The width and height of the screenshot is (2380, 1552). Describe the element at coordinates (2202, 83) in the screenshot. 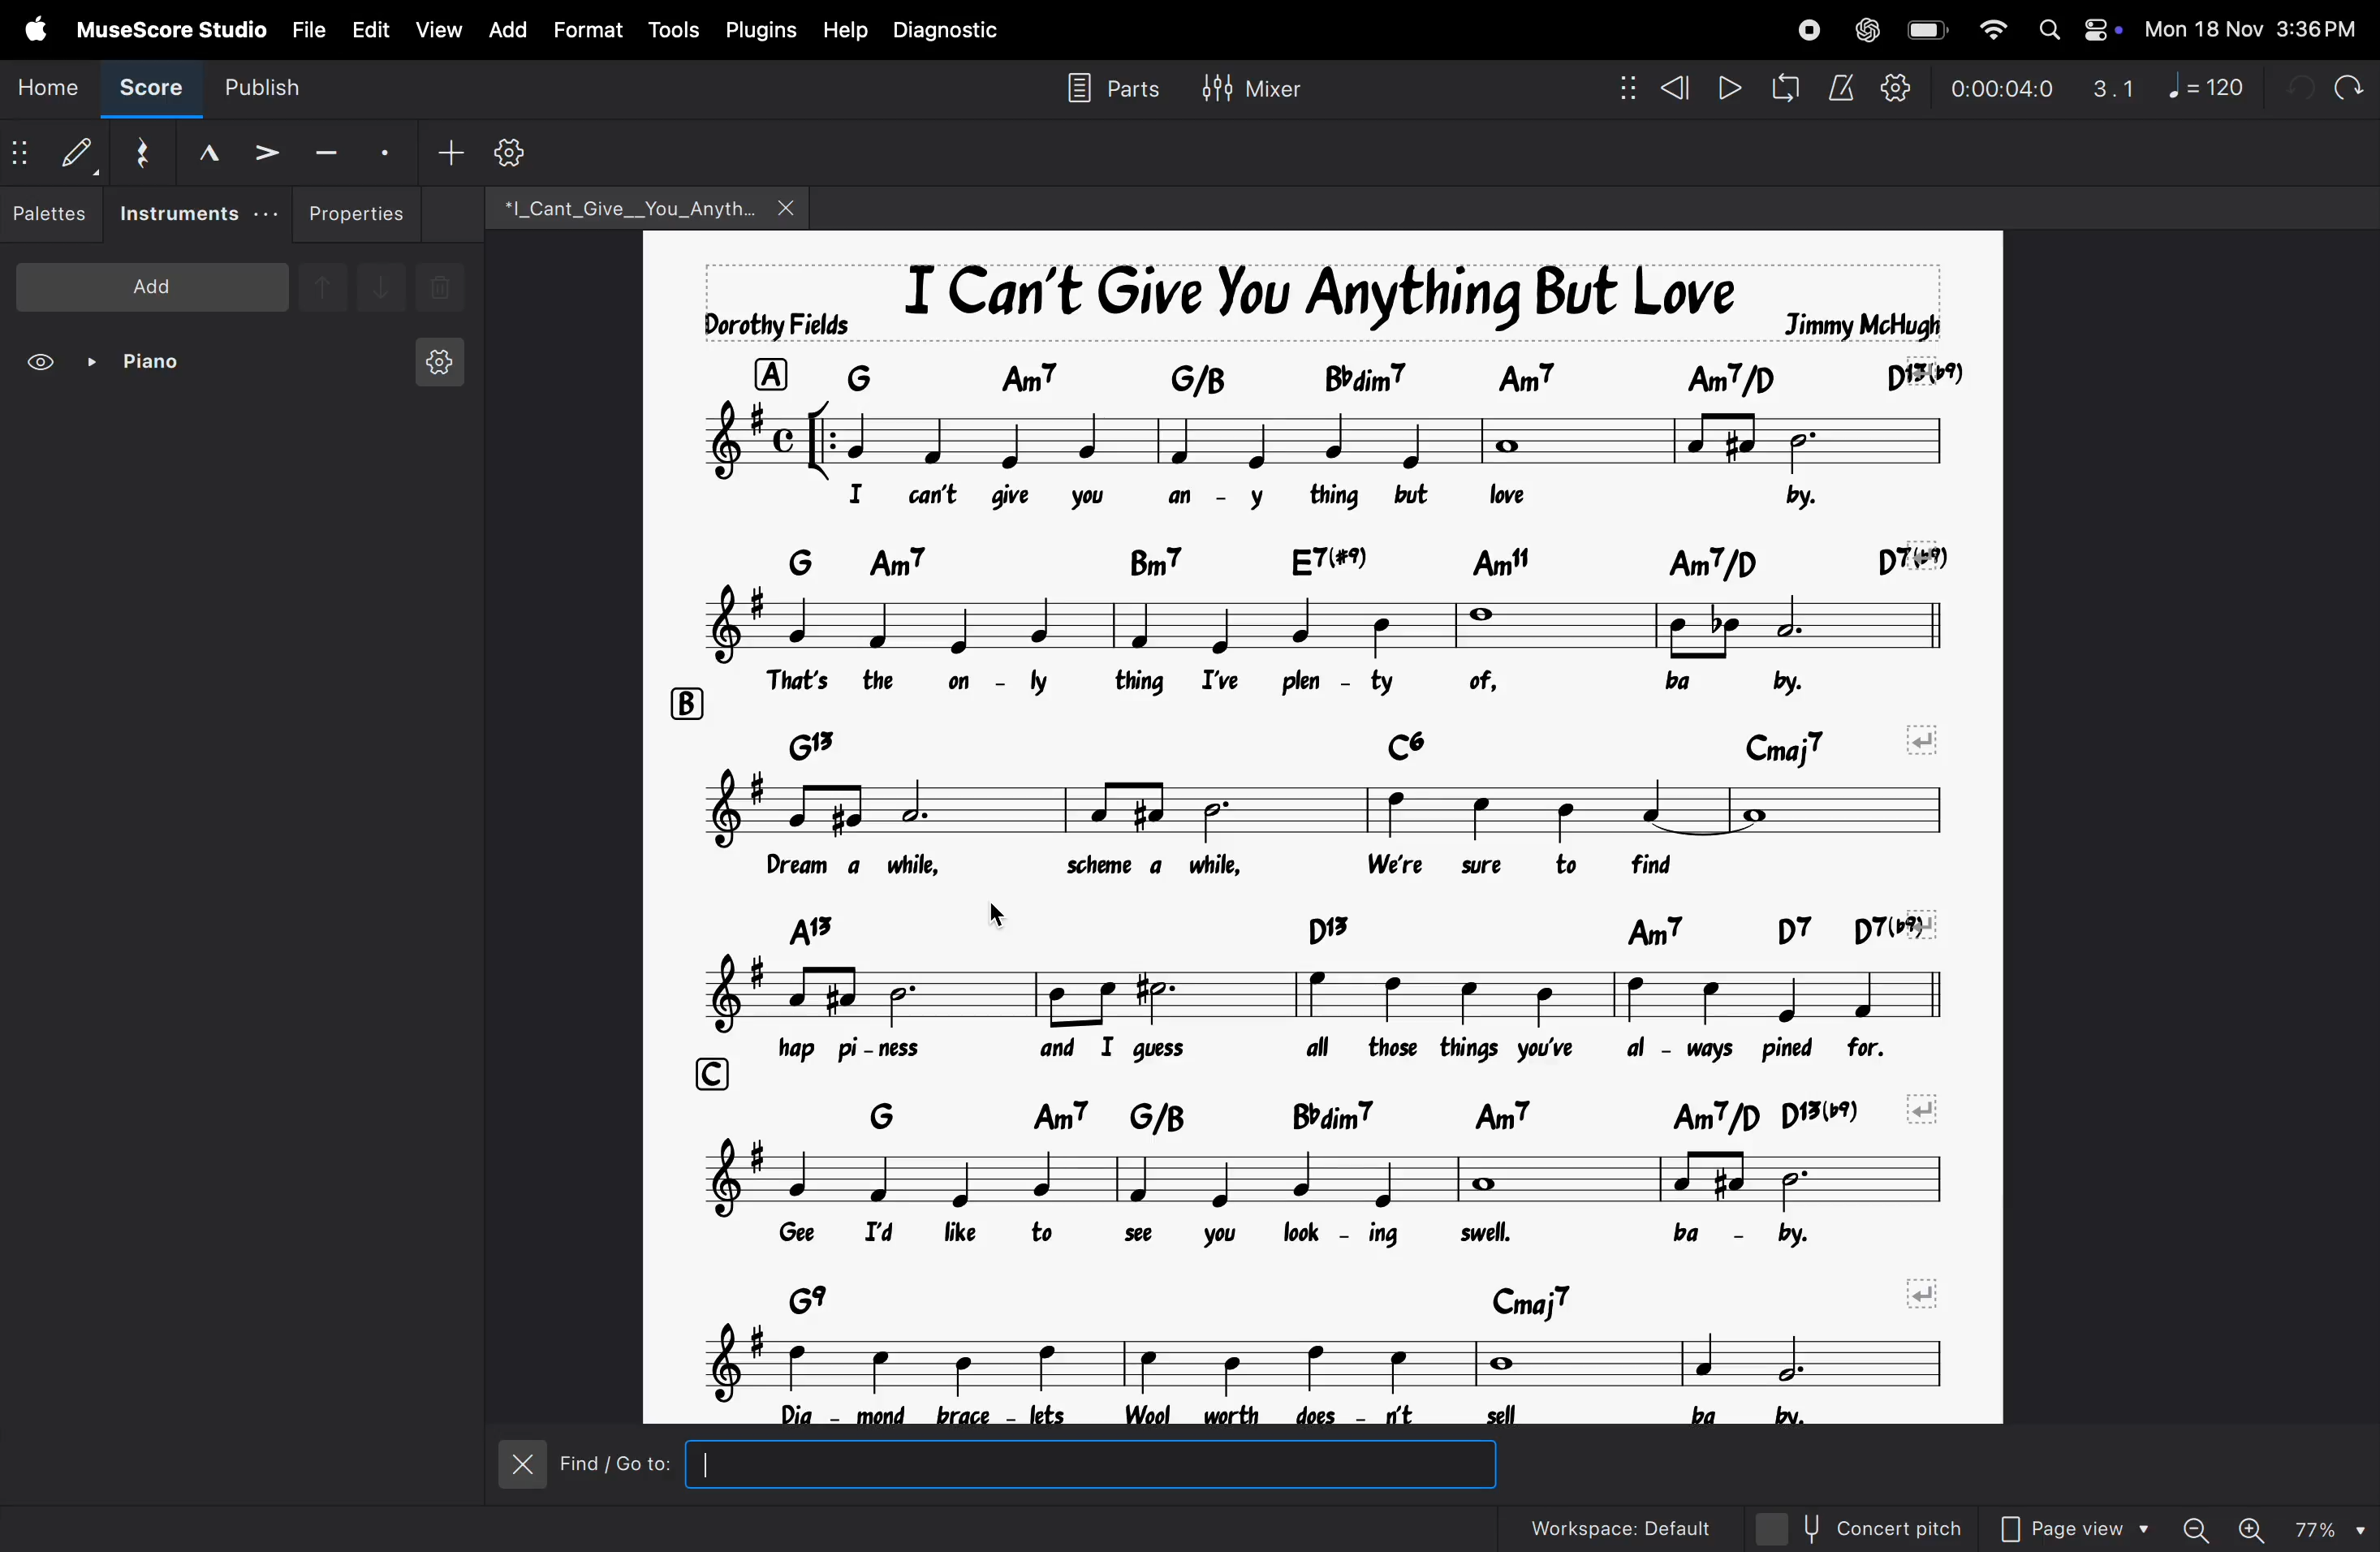

I see `note 120` at that location.